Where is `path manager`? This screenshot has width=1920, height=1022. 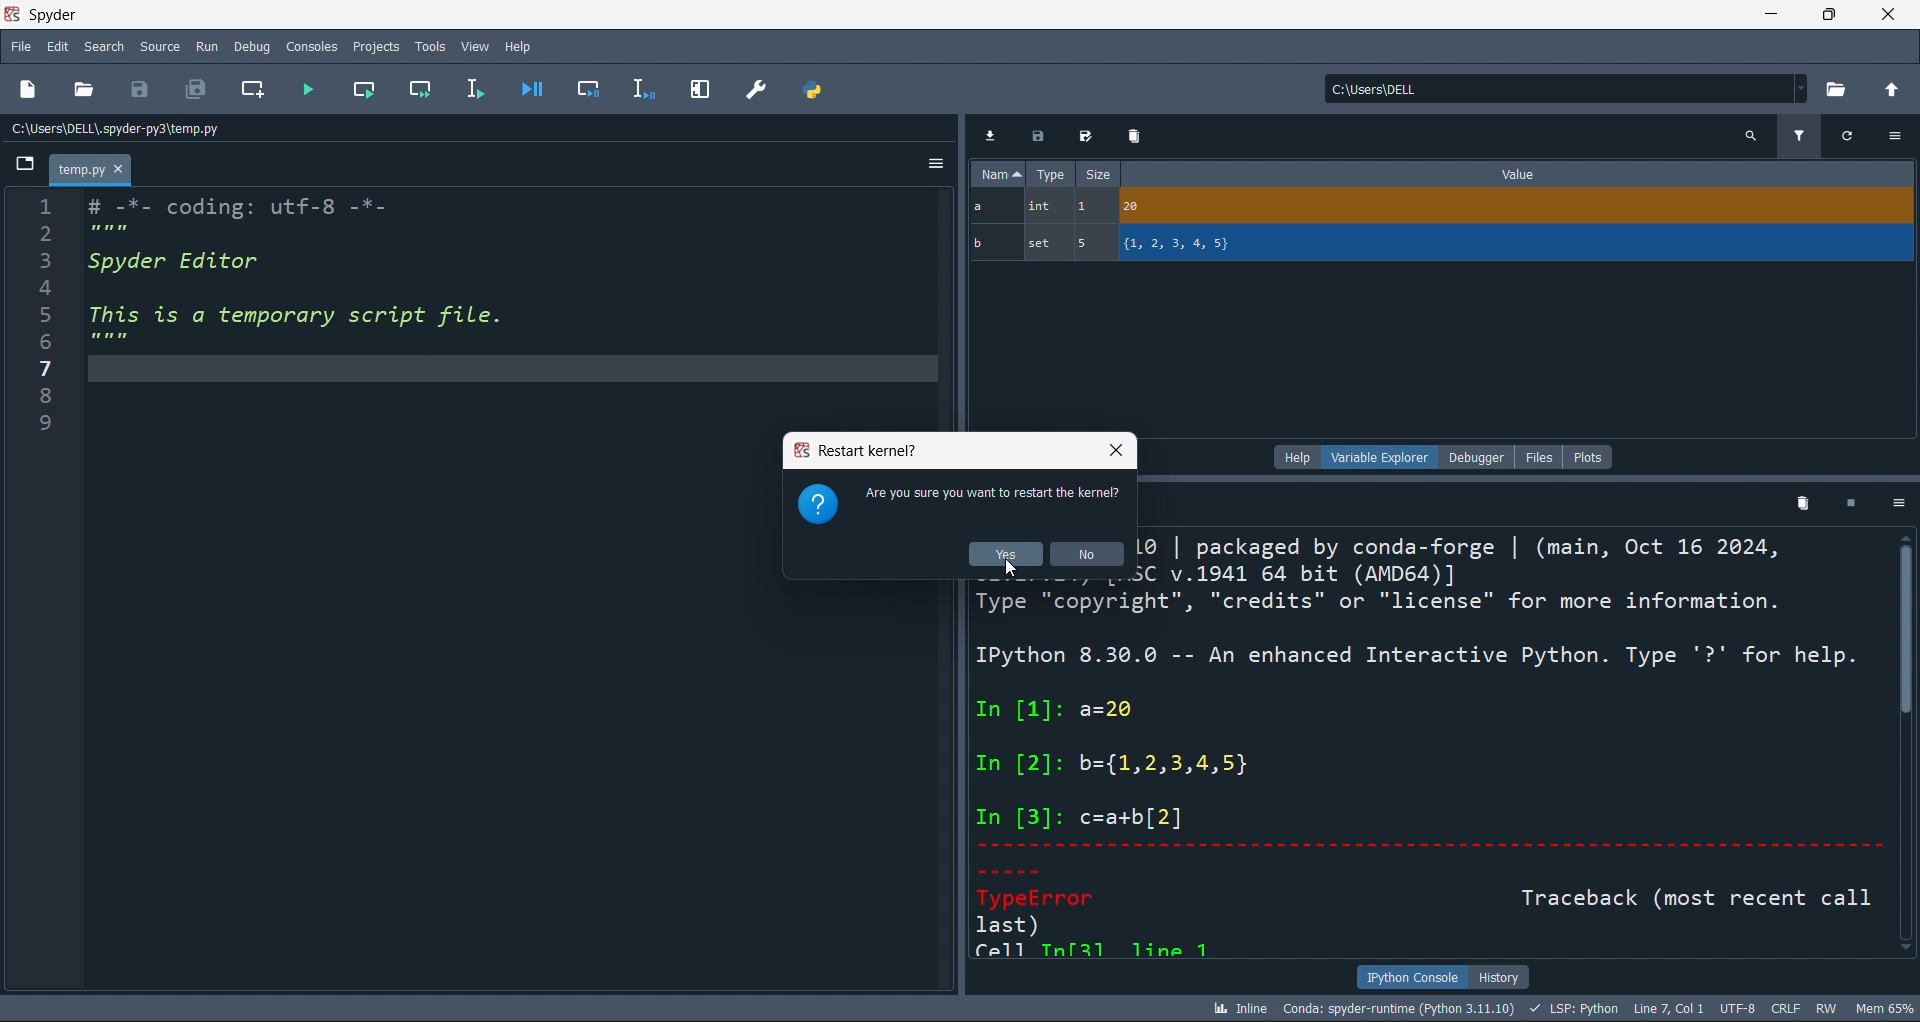
path manager is located at coordinates (816, 91).